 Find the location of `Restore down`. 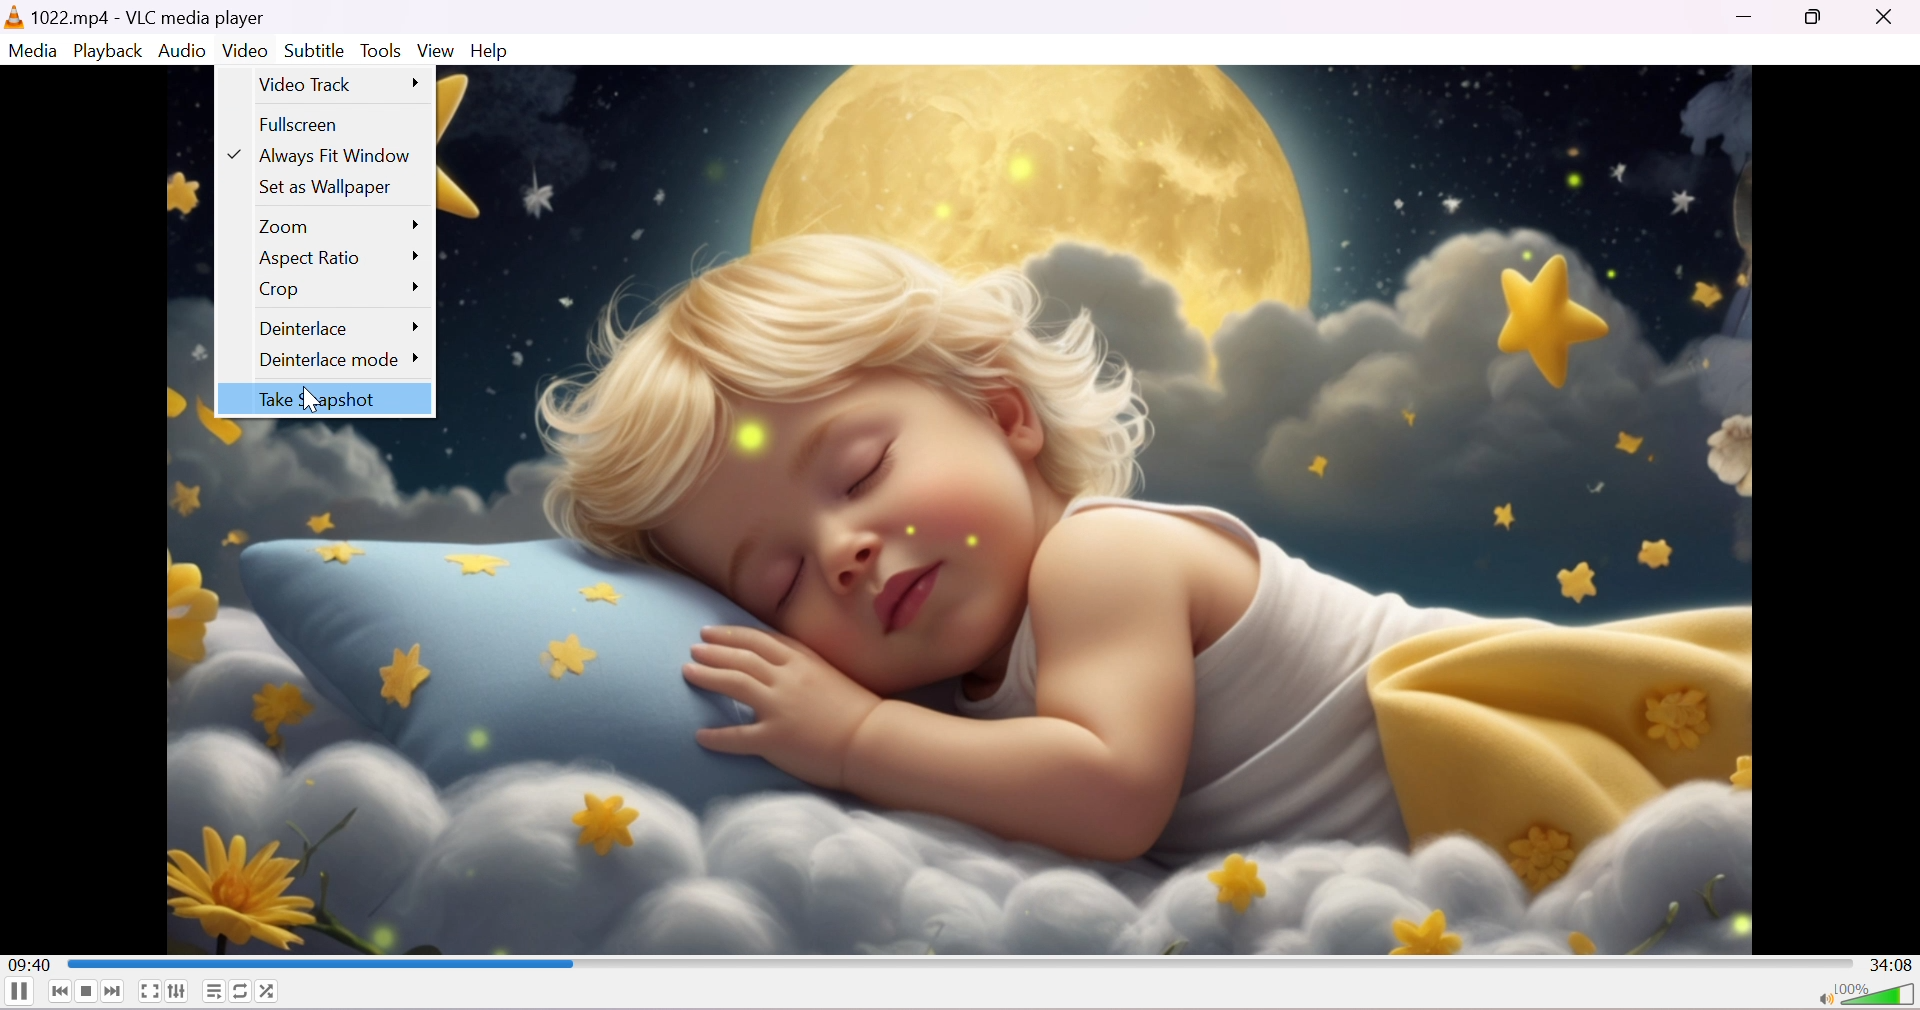

Restore down is located at coordinates (1817, 21).